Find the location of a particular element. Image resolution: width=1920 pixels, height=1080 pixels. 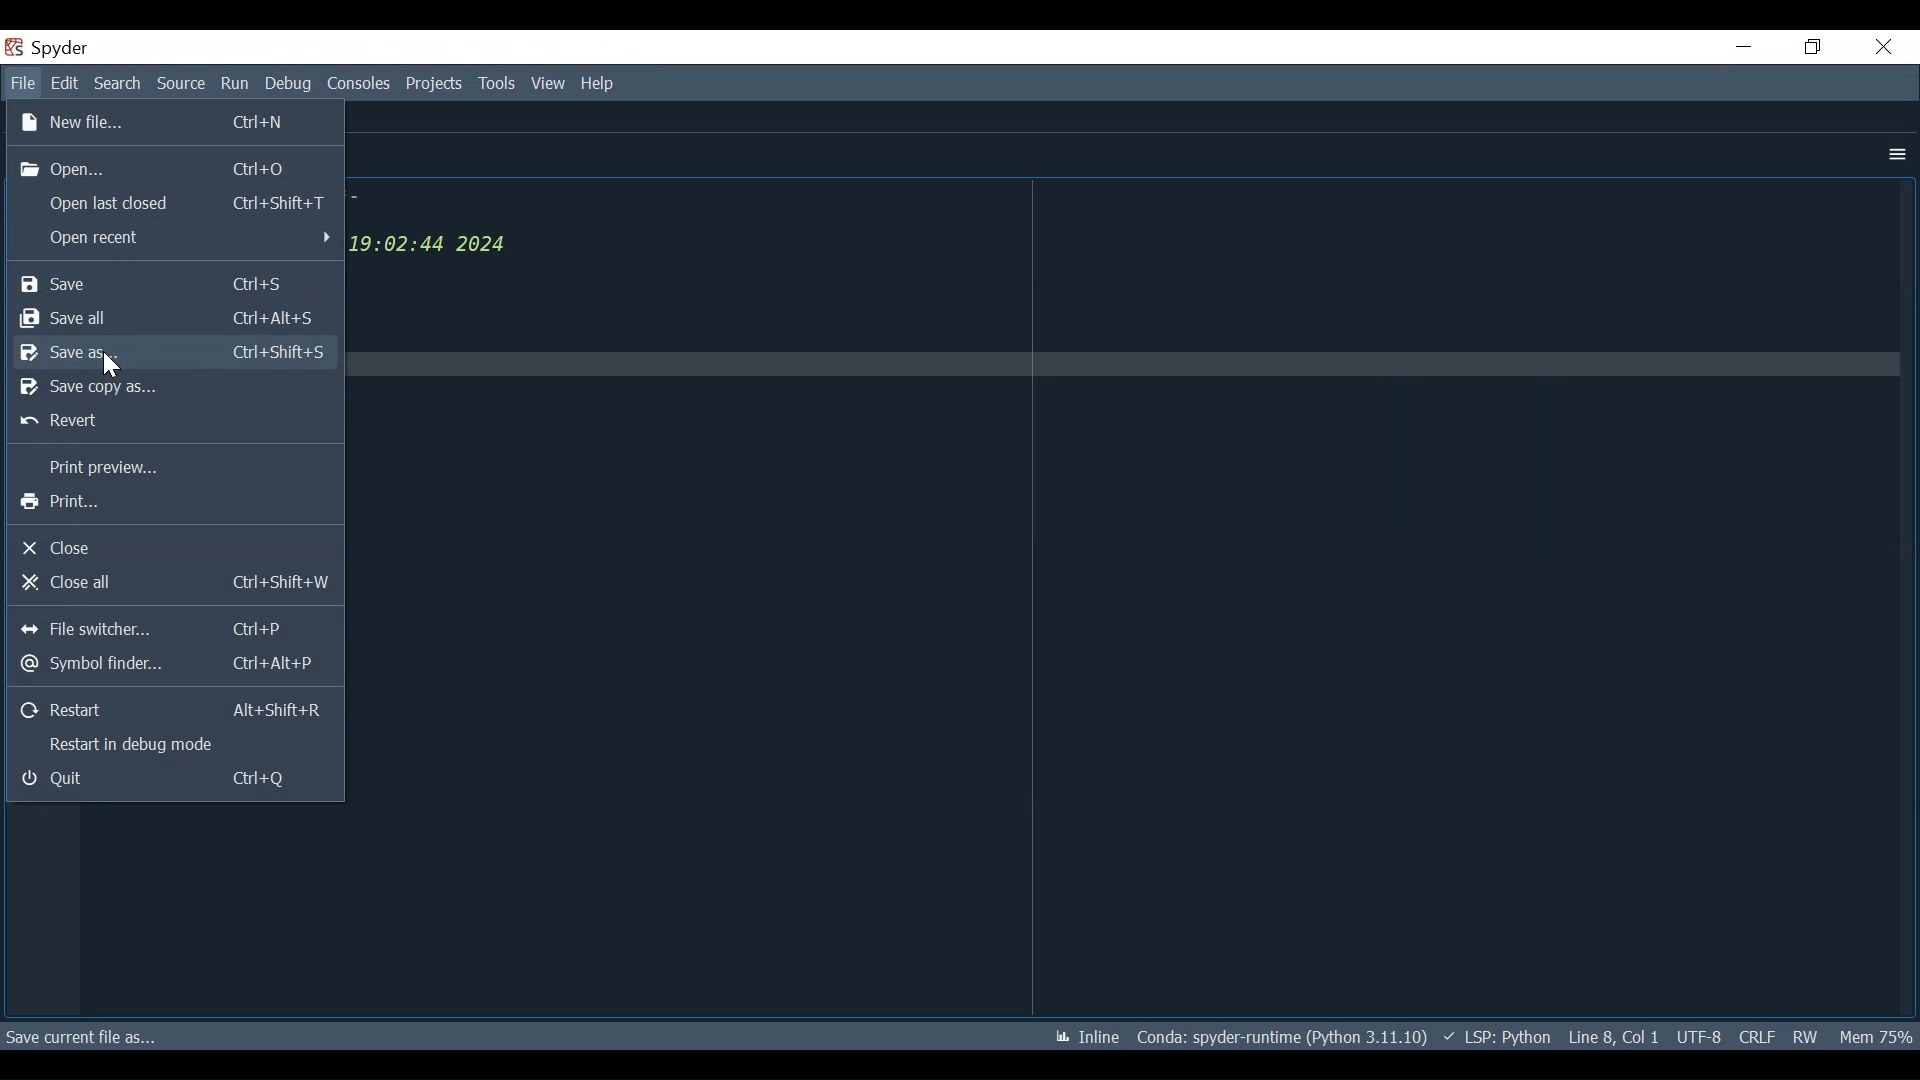

Language is located at coordinates (1492, 1036).